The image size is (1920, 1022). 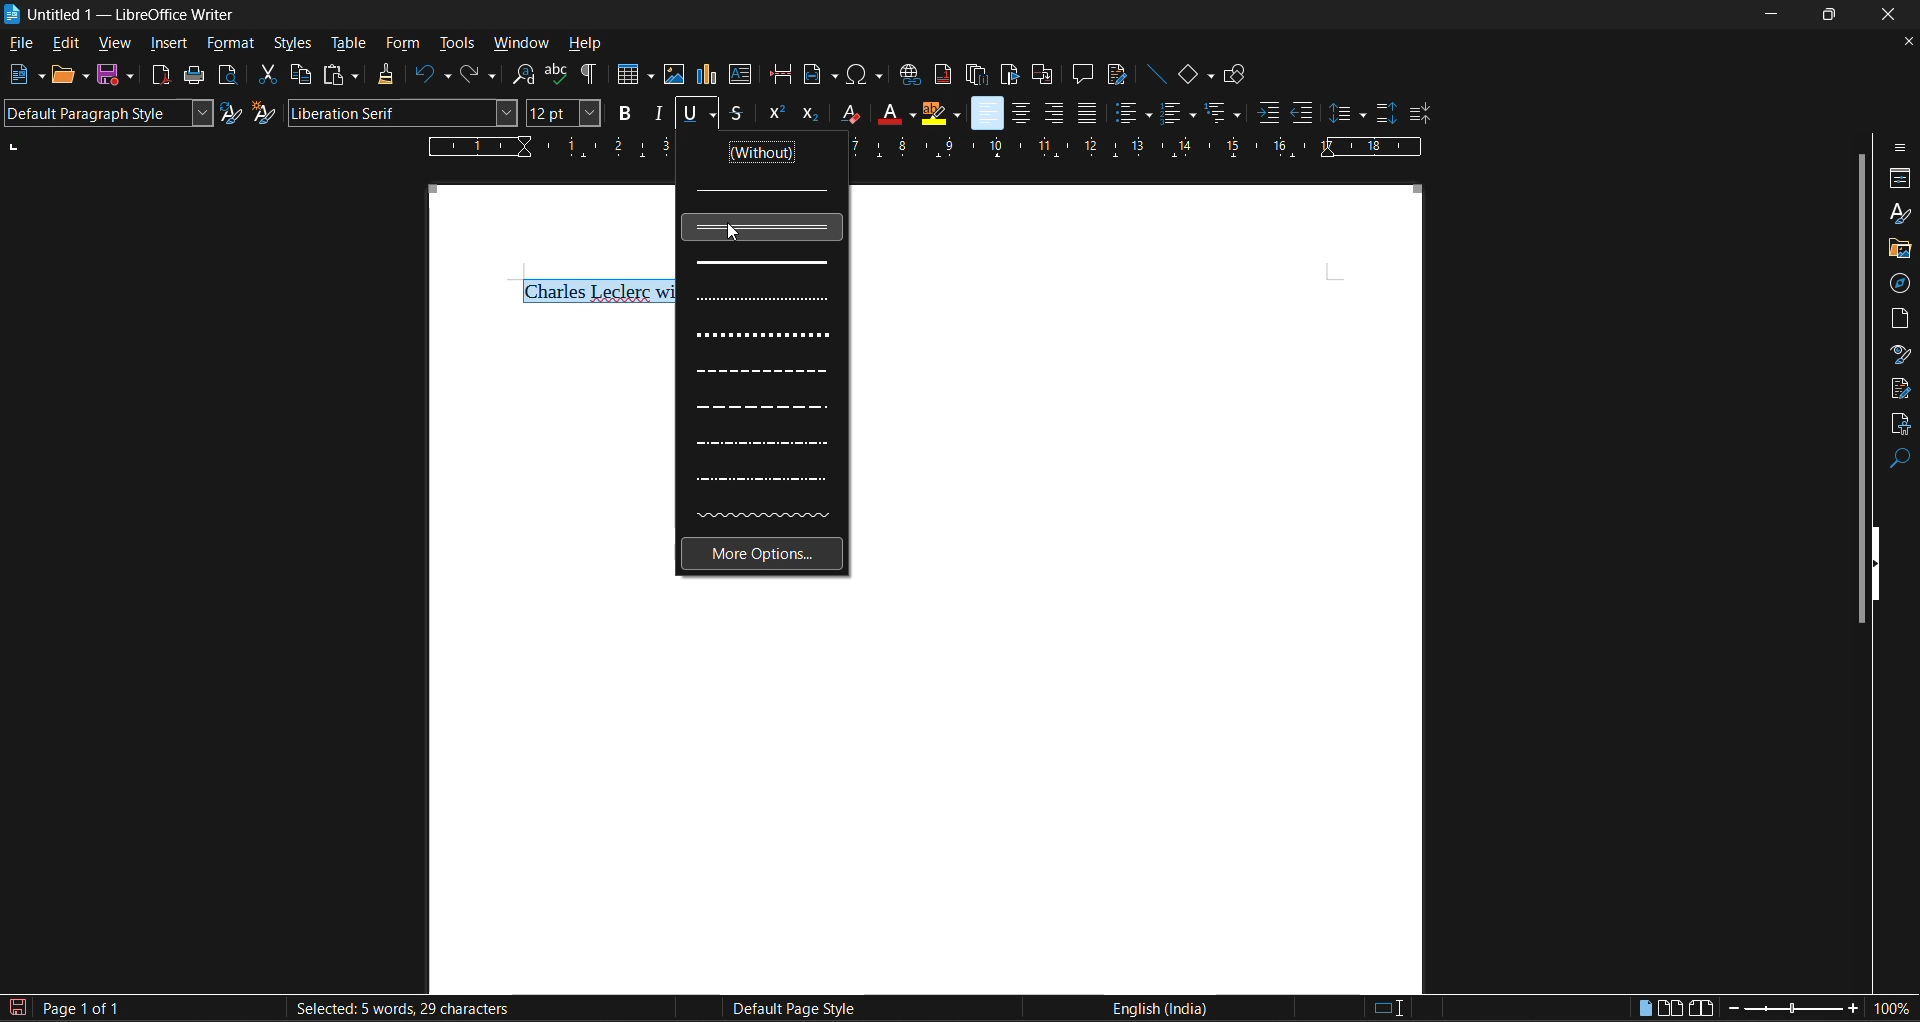 What do you see at coordinates (740, 74) in the screenshot?
I see `insert text box` at bounding box center [740, 74].